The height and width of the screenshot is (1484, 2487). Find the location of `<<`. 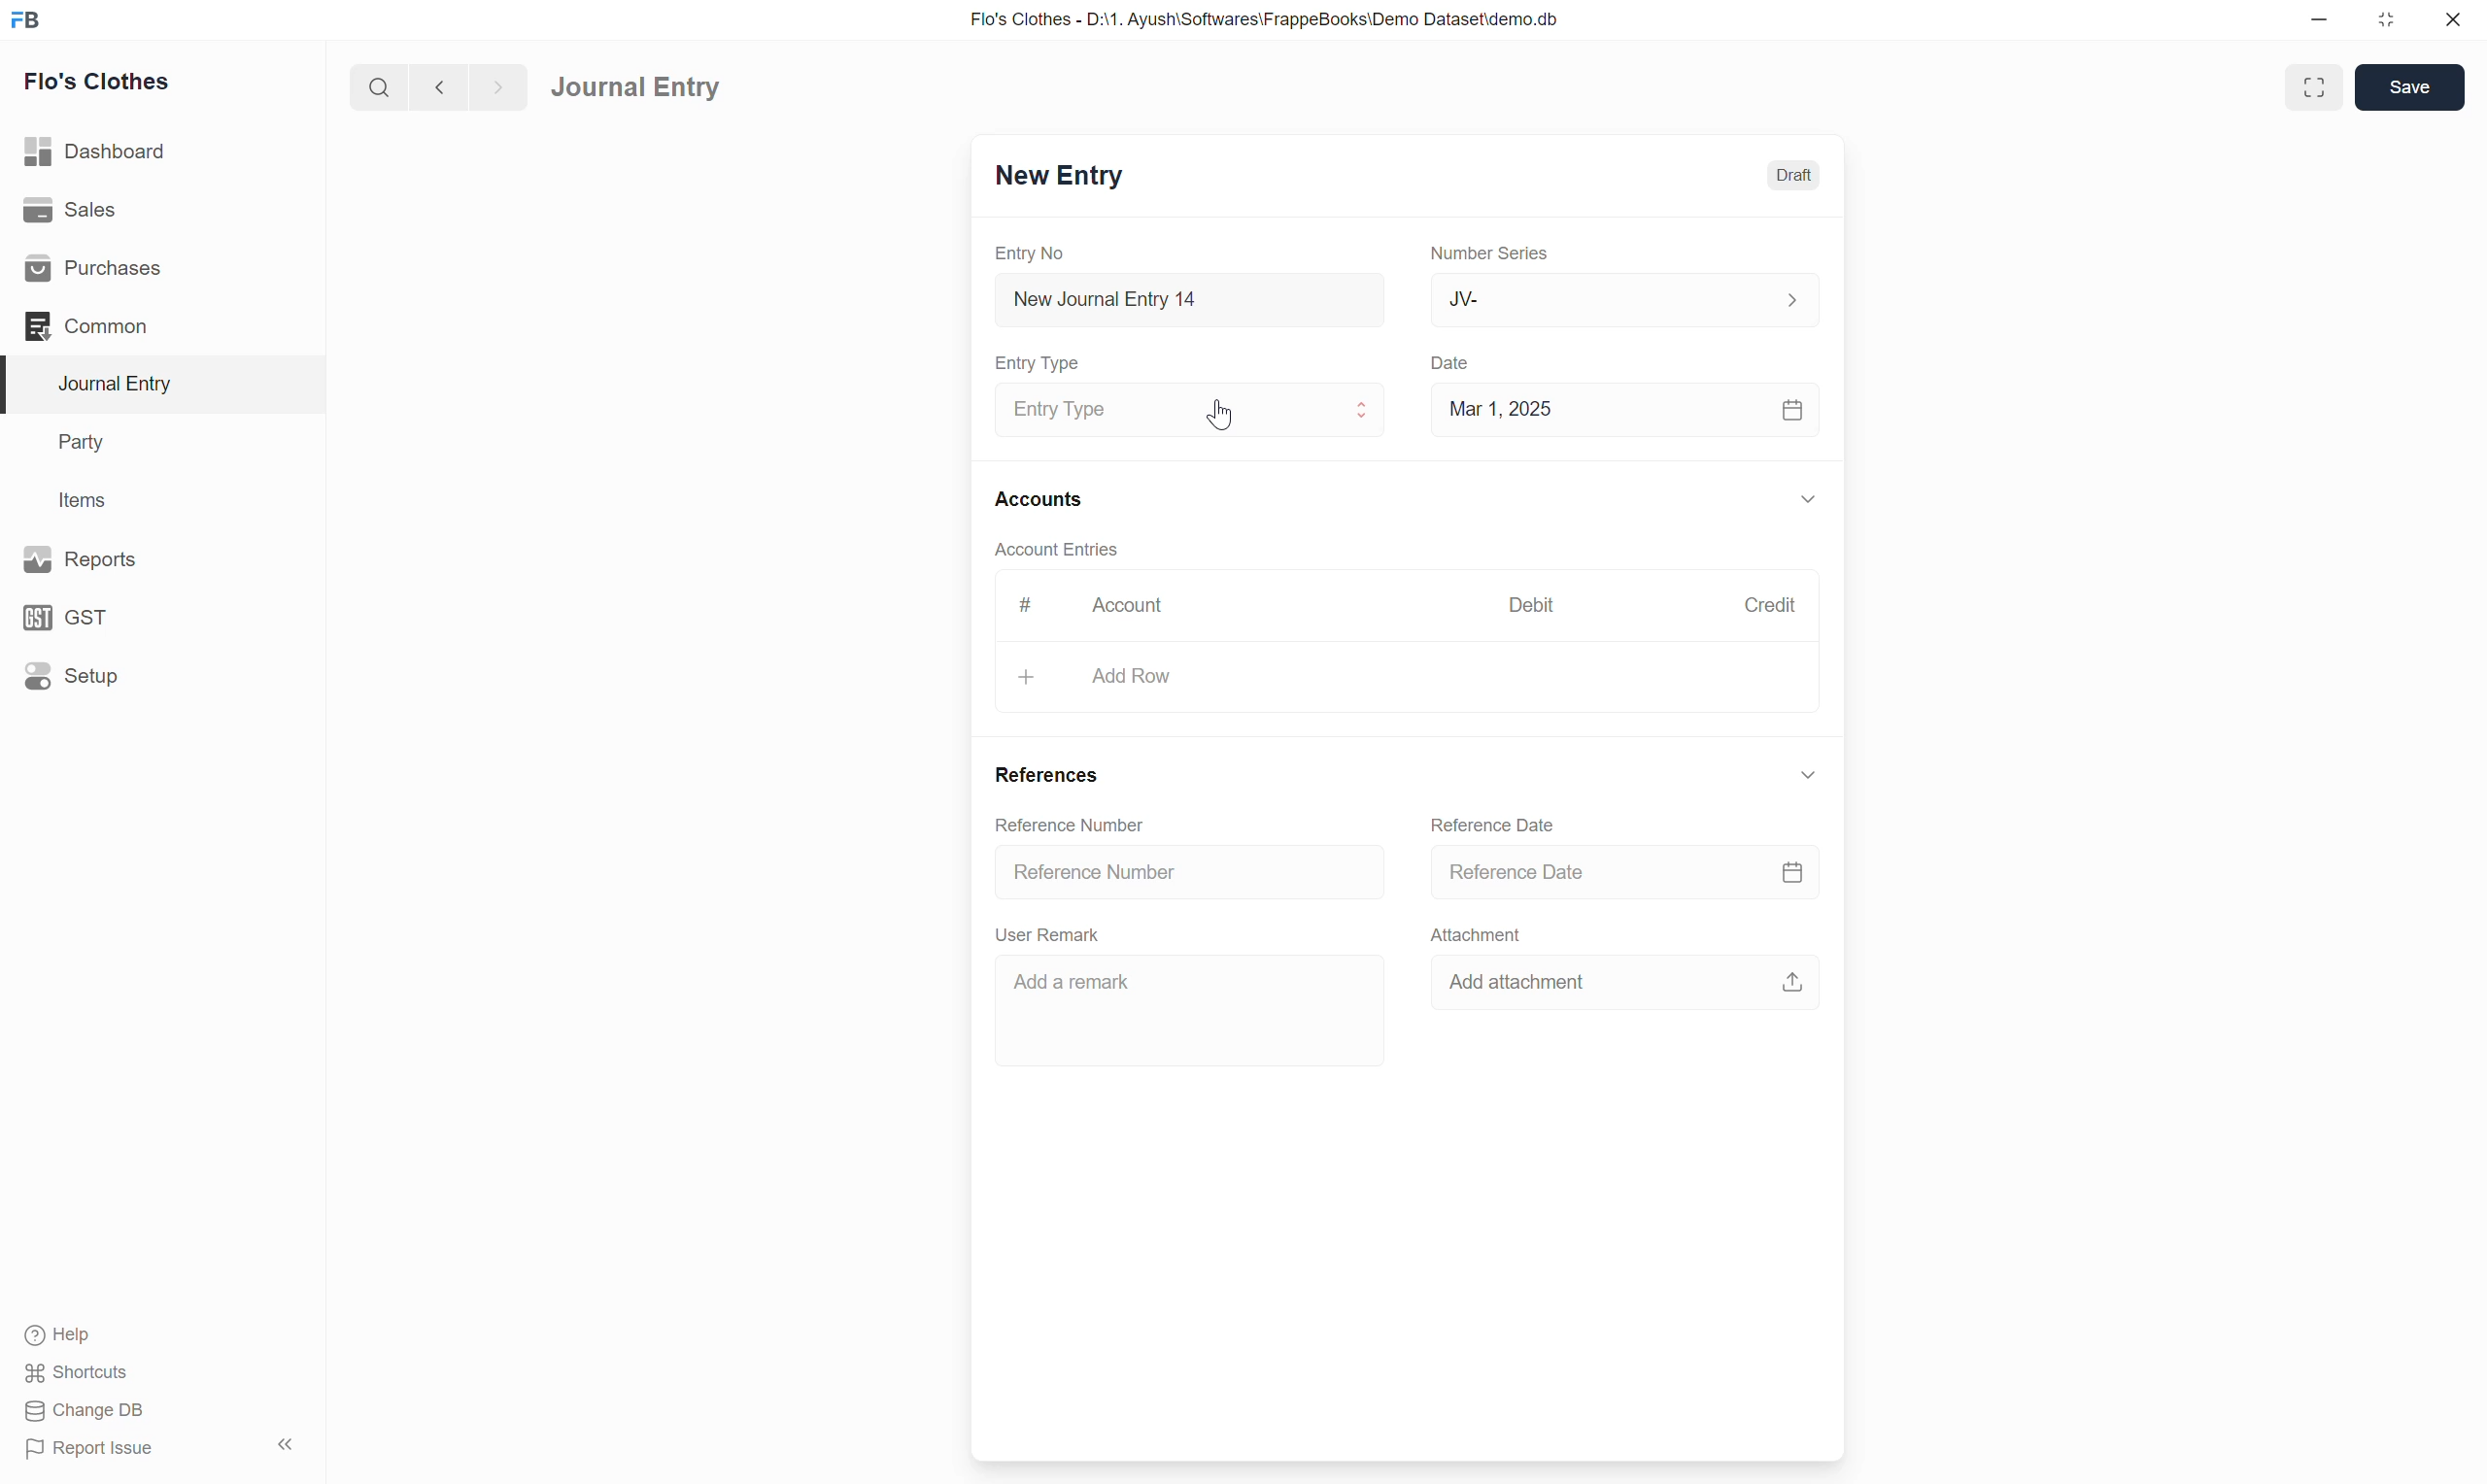

<< is located at coordinates (285, 1445).